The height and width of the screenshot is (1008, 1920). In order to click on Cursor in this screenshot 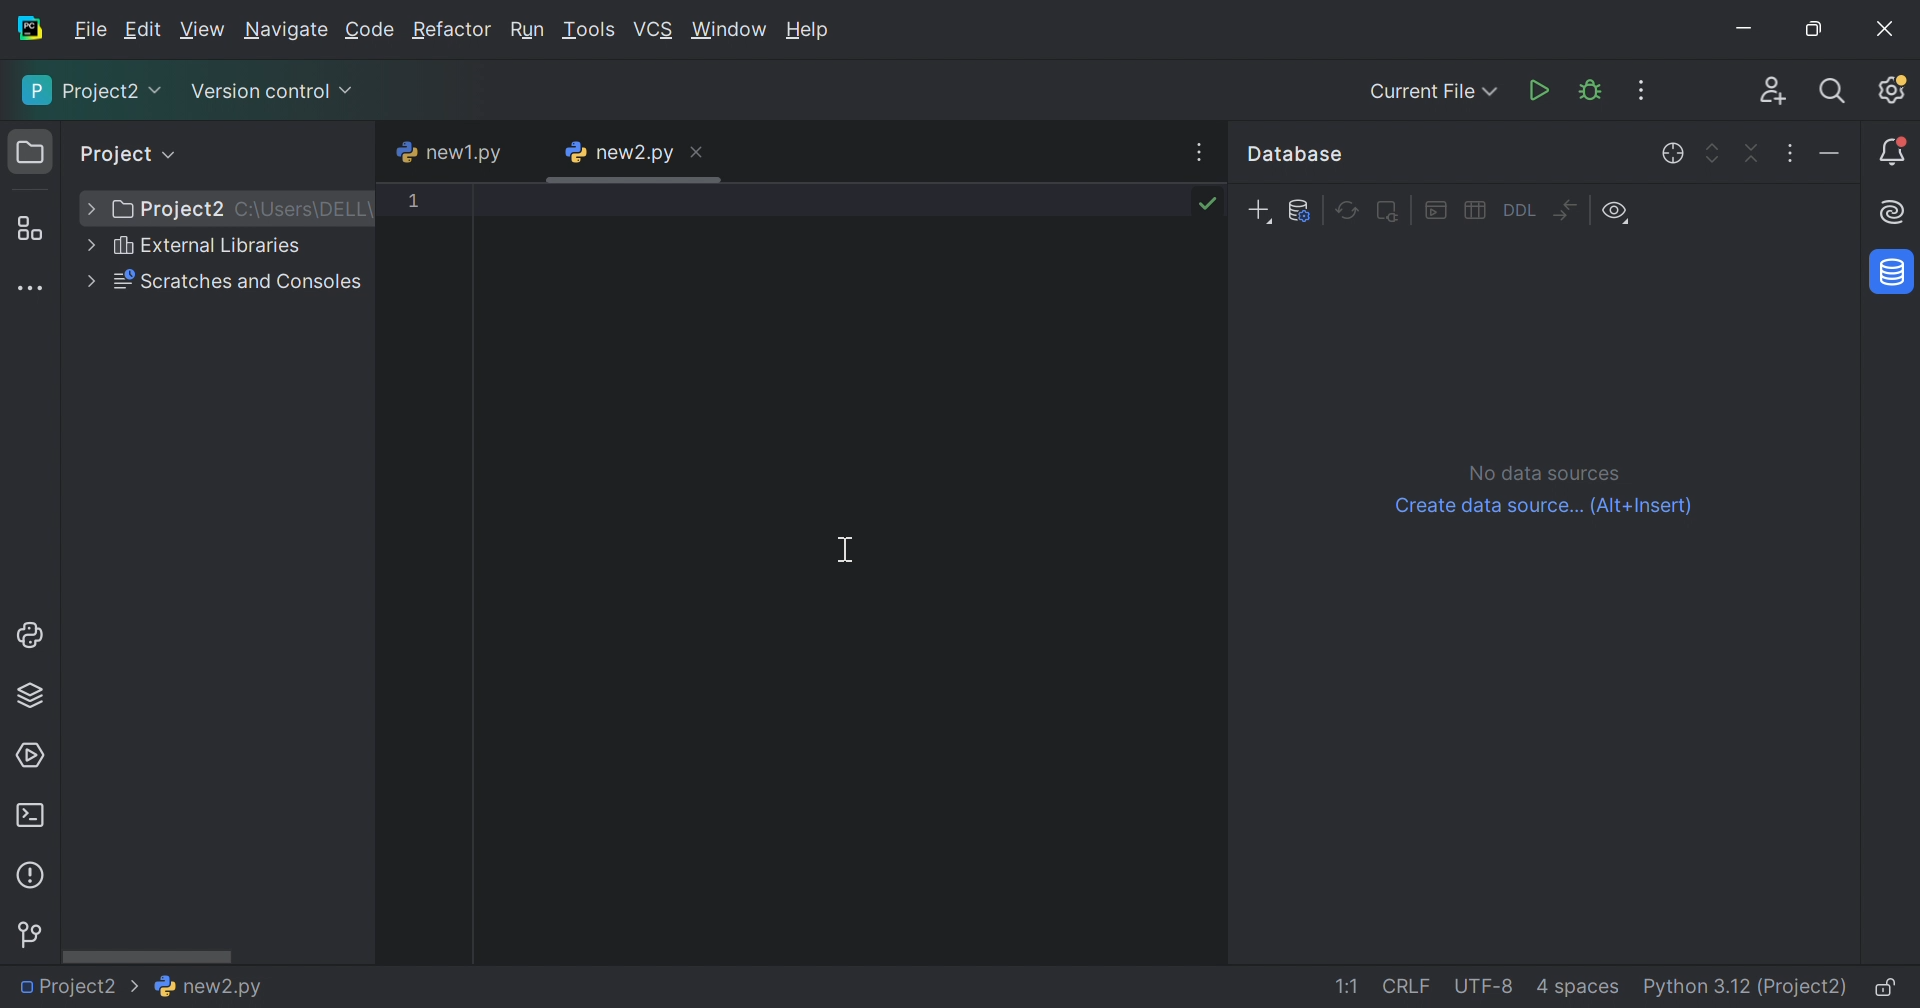, I will do `click(845, 547)`.